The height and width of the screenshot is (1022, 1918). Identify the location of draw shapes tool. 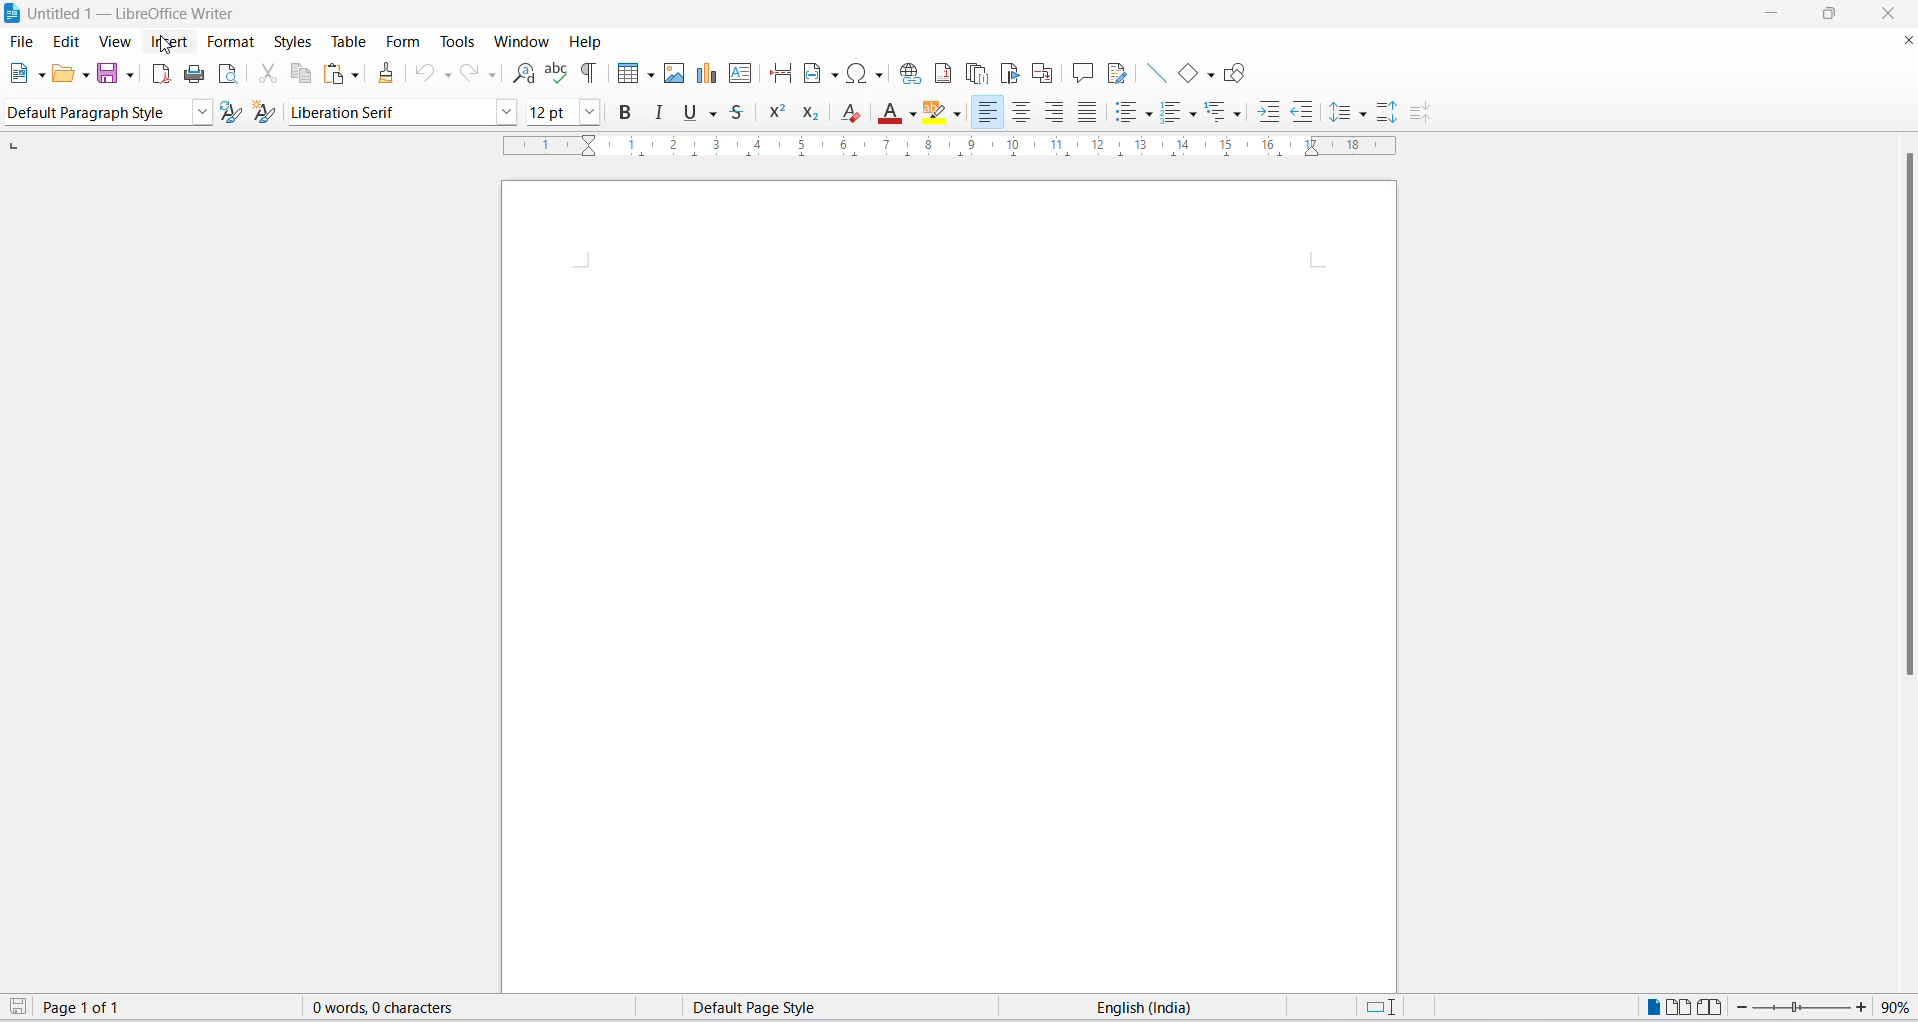
(1238, 73).